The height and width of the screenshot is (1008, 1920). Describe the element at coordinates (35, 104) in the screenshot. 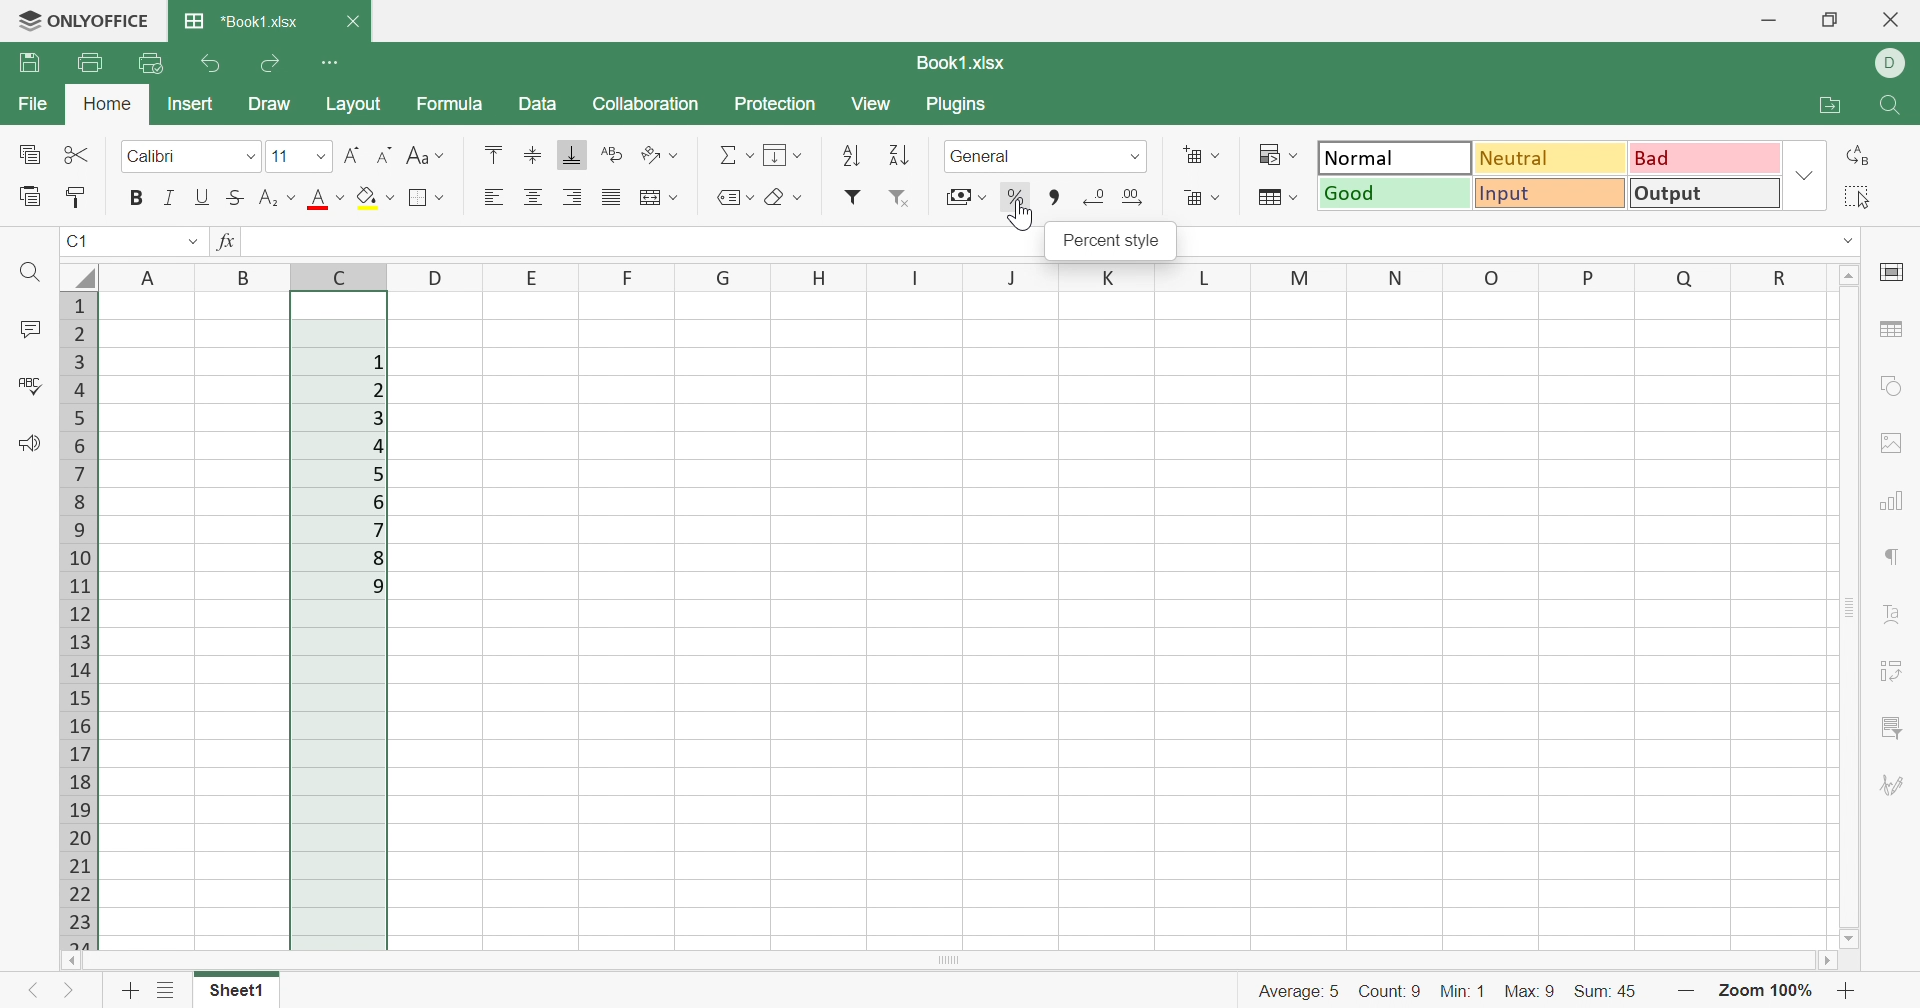

I see `File` at that location.